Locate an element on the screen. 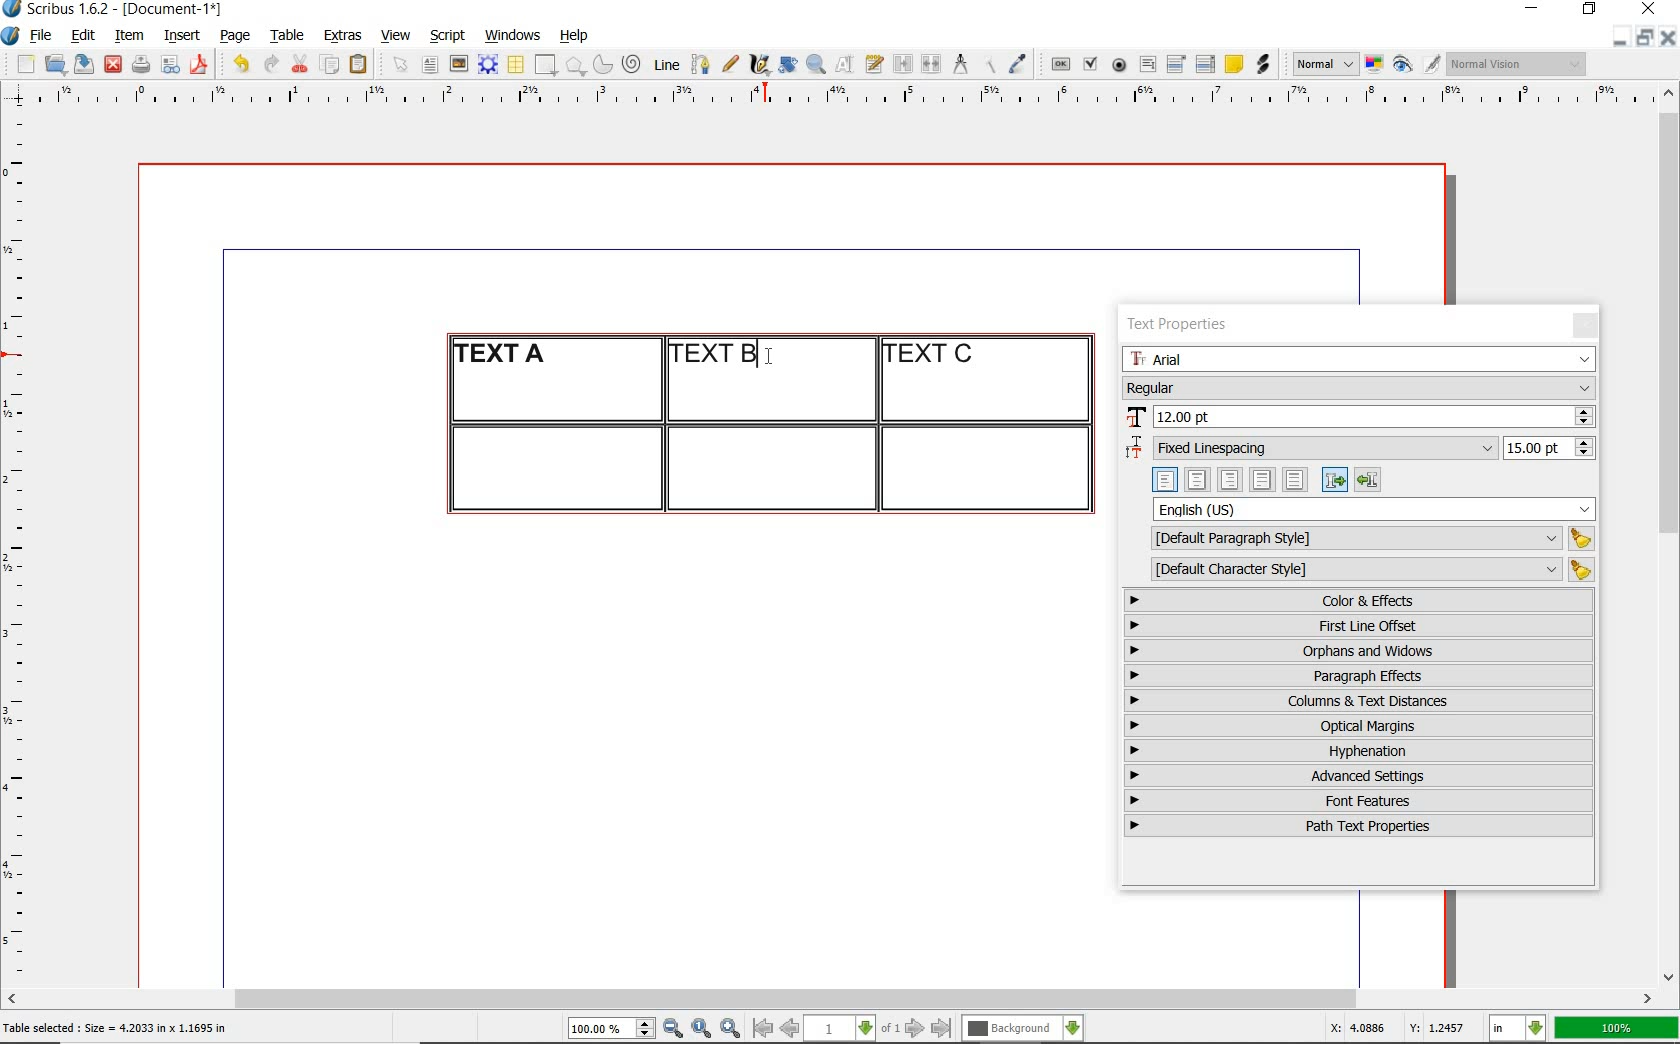 This screenshot has width=1680, height=1044. save as pdf is located at coordinates (202, 64).